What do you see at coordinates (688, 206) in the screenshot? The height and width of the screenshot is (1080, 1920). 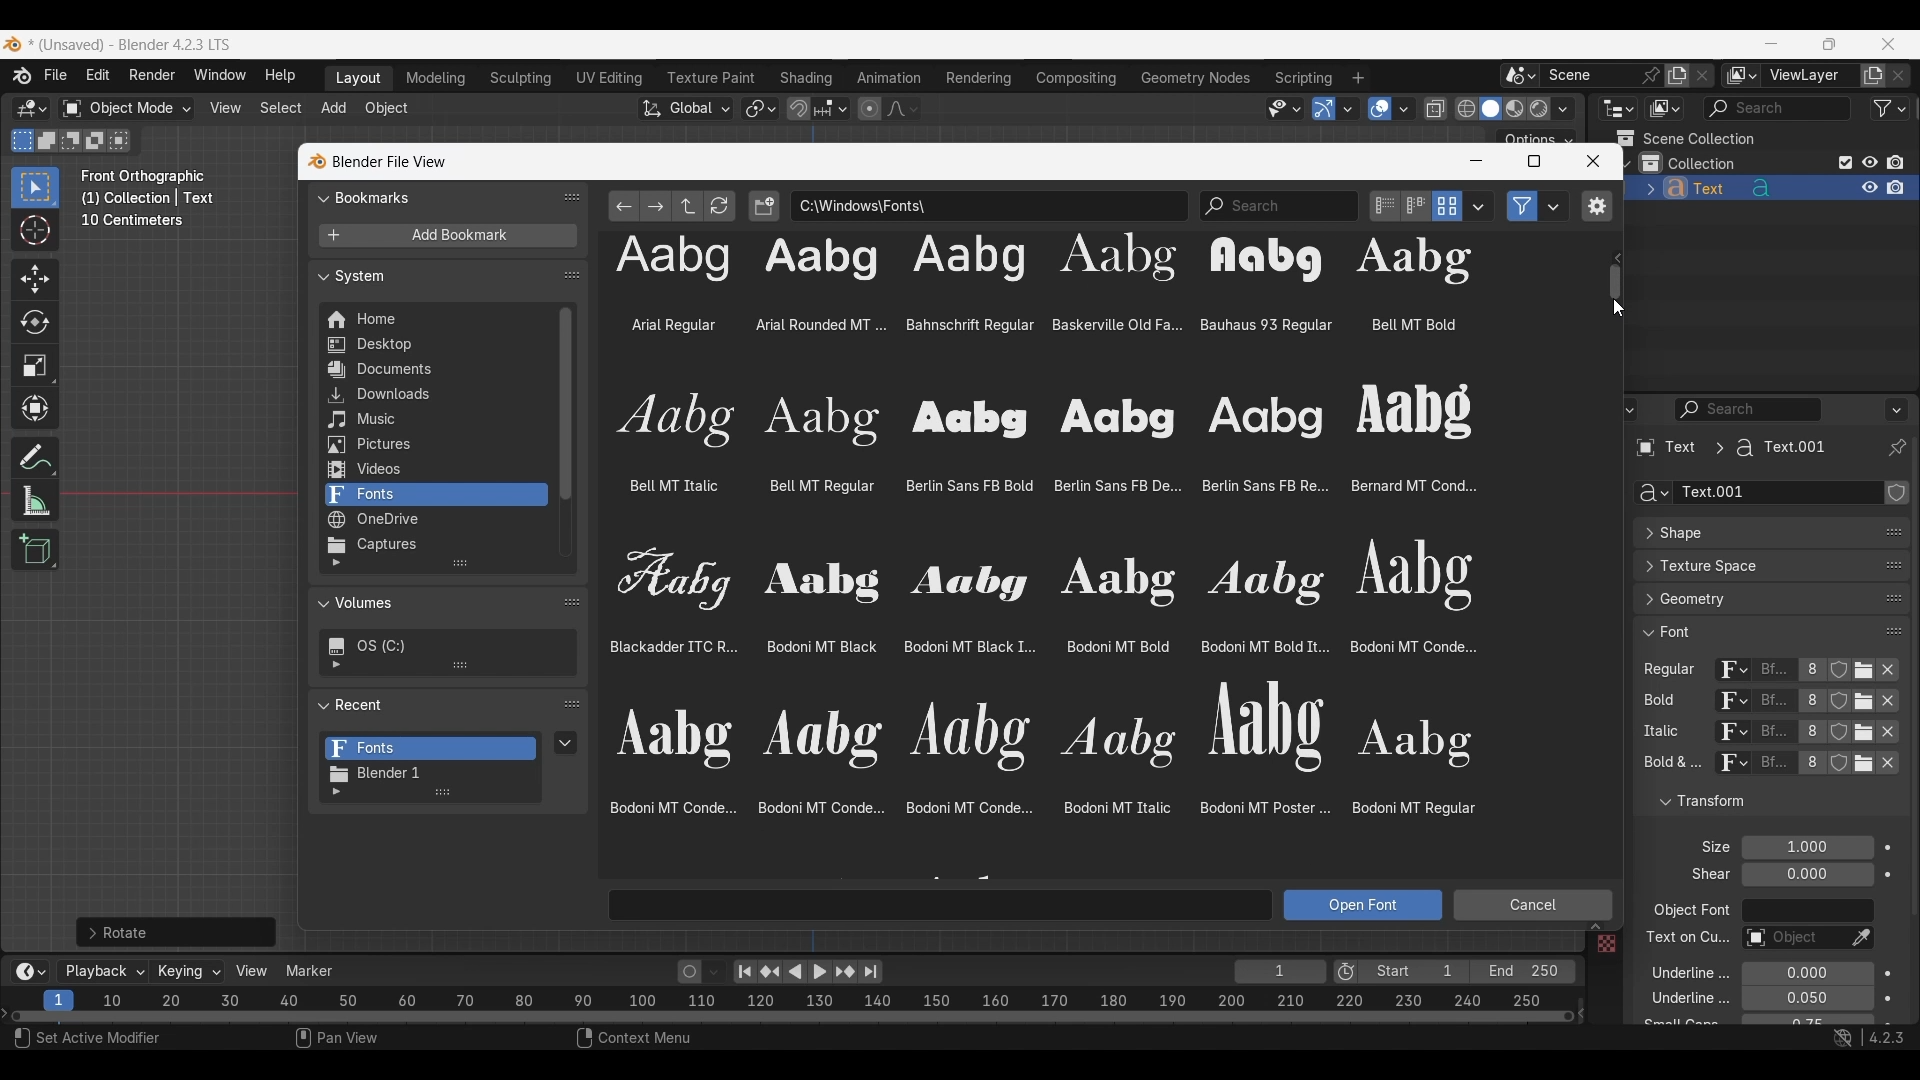 I see `Parent directory` at bounding box center [688, 206].